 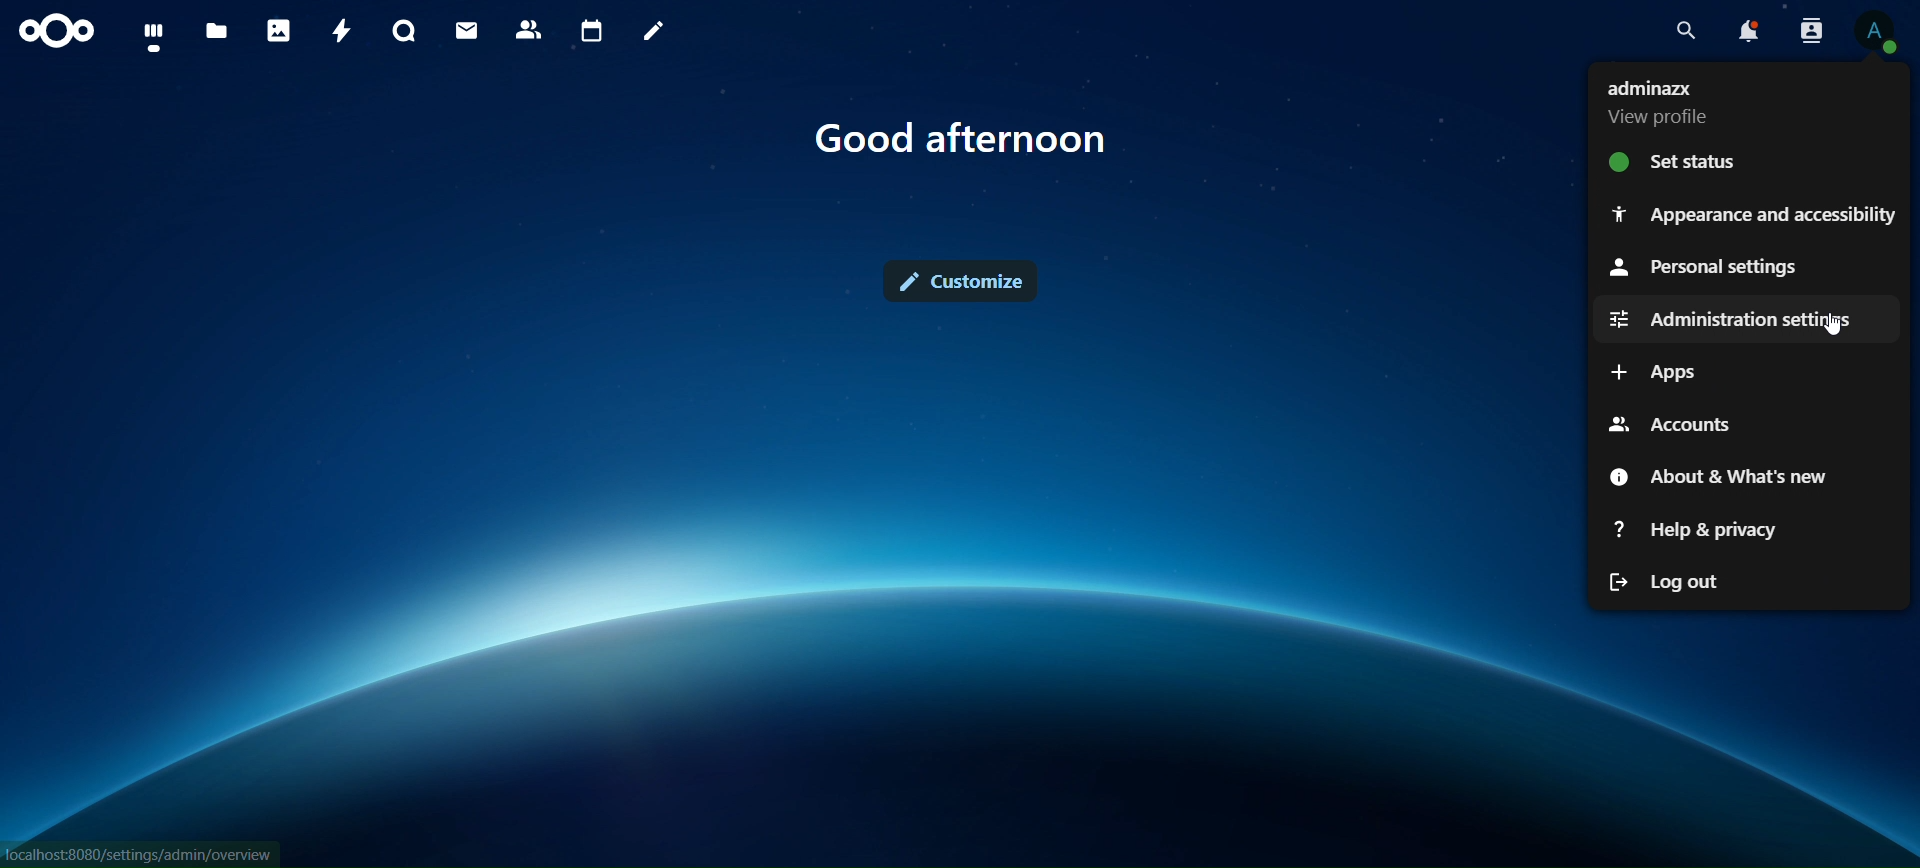 I want to click on set status, so click(x=1683, y=162).